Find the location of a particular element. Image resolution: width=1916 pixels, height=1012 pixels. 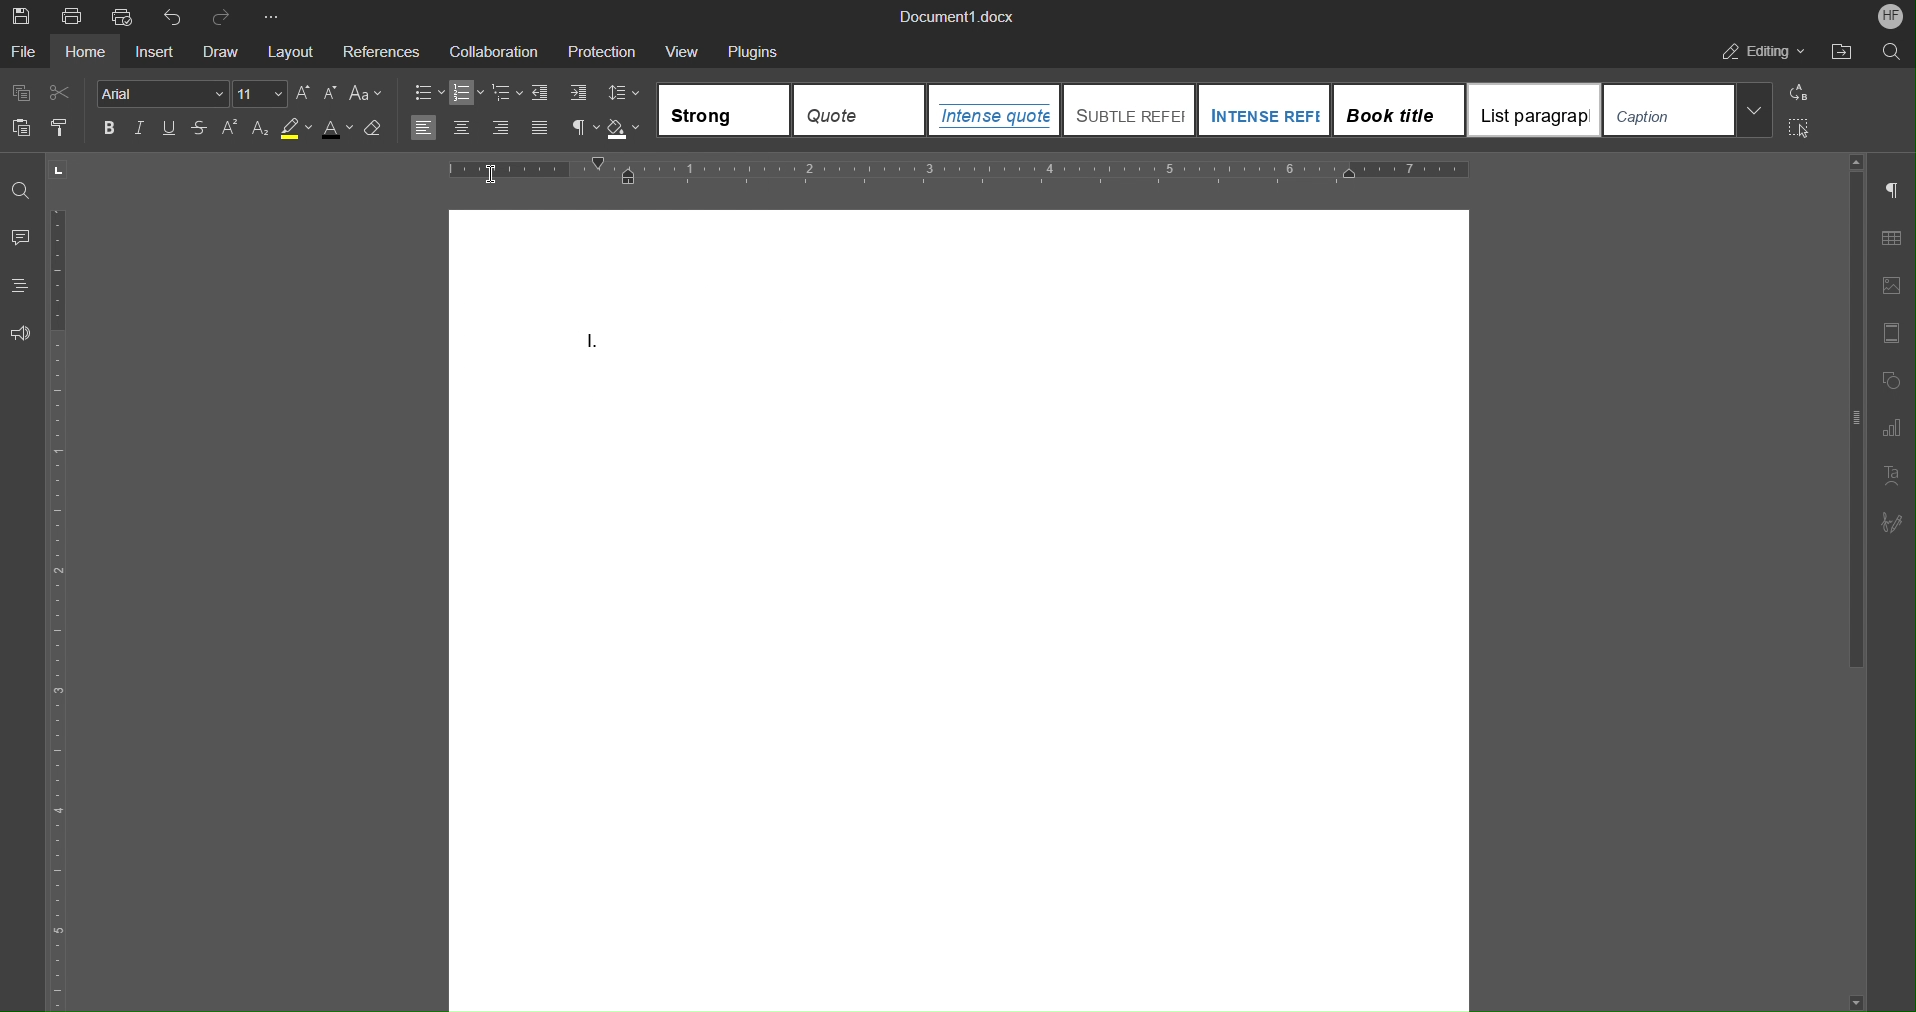

Table is located at coordinates (1893, 238).